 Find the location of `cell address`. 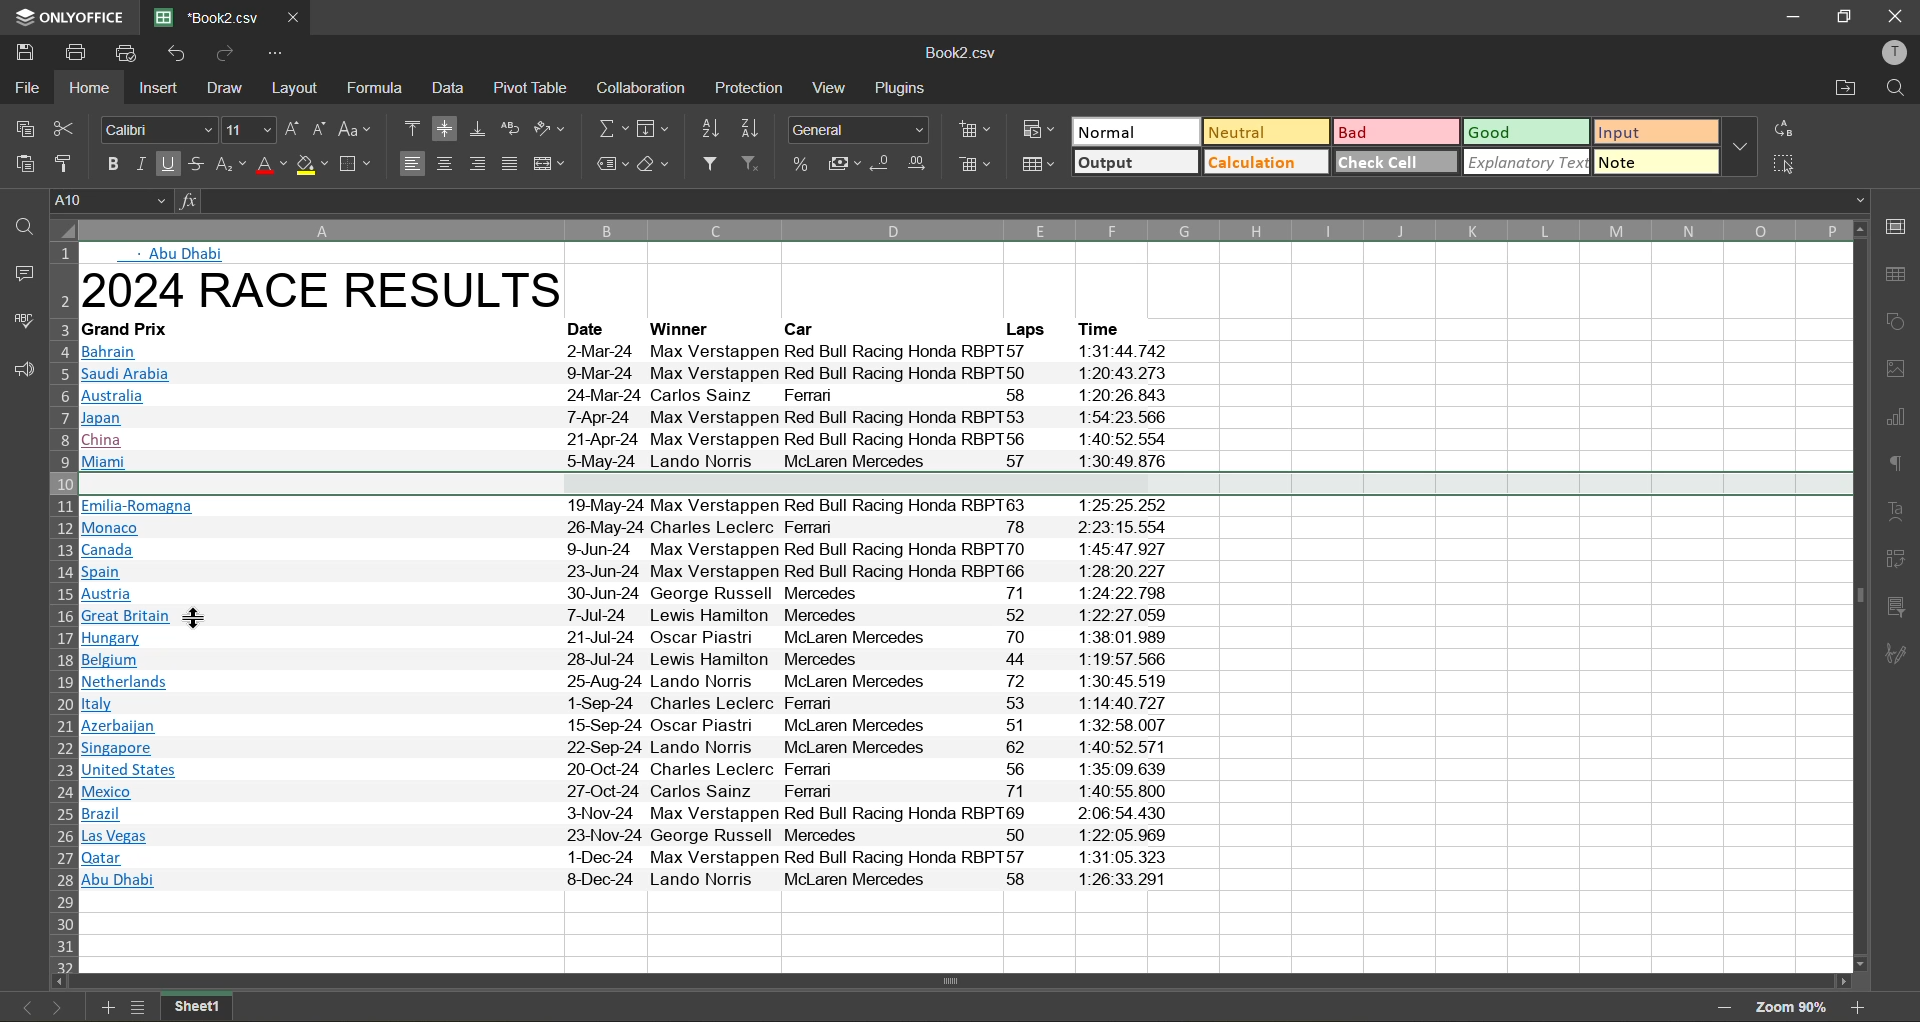

cell address is located at coordinates (107, 201).